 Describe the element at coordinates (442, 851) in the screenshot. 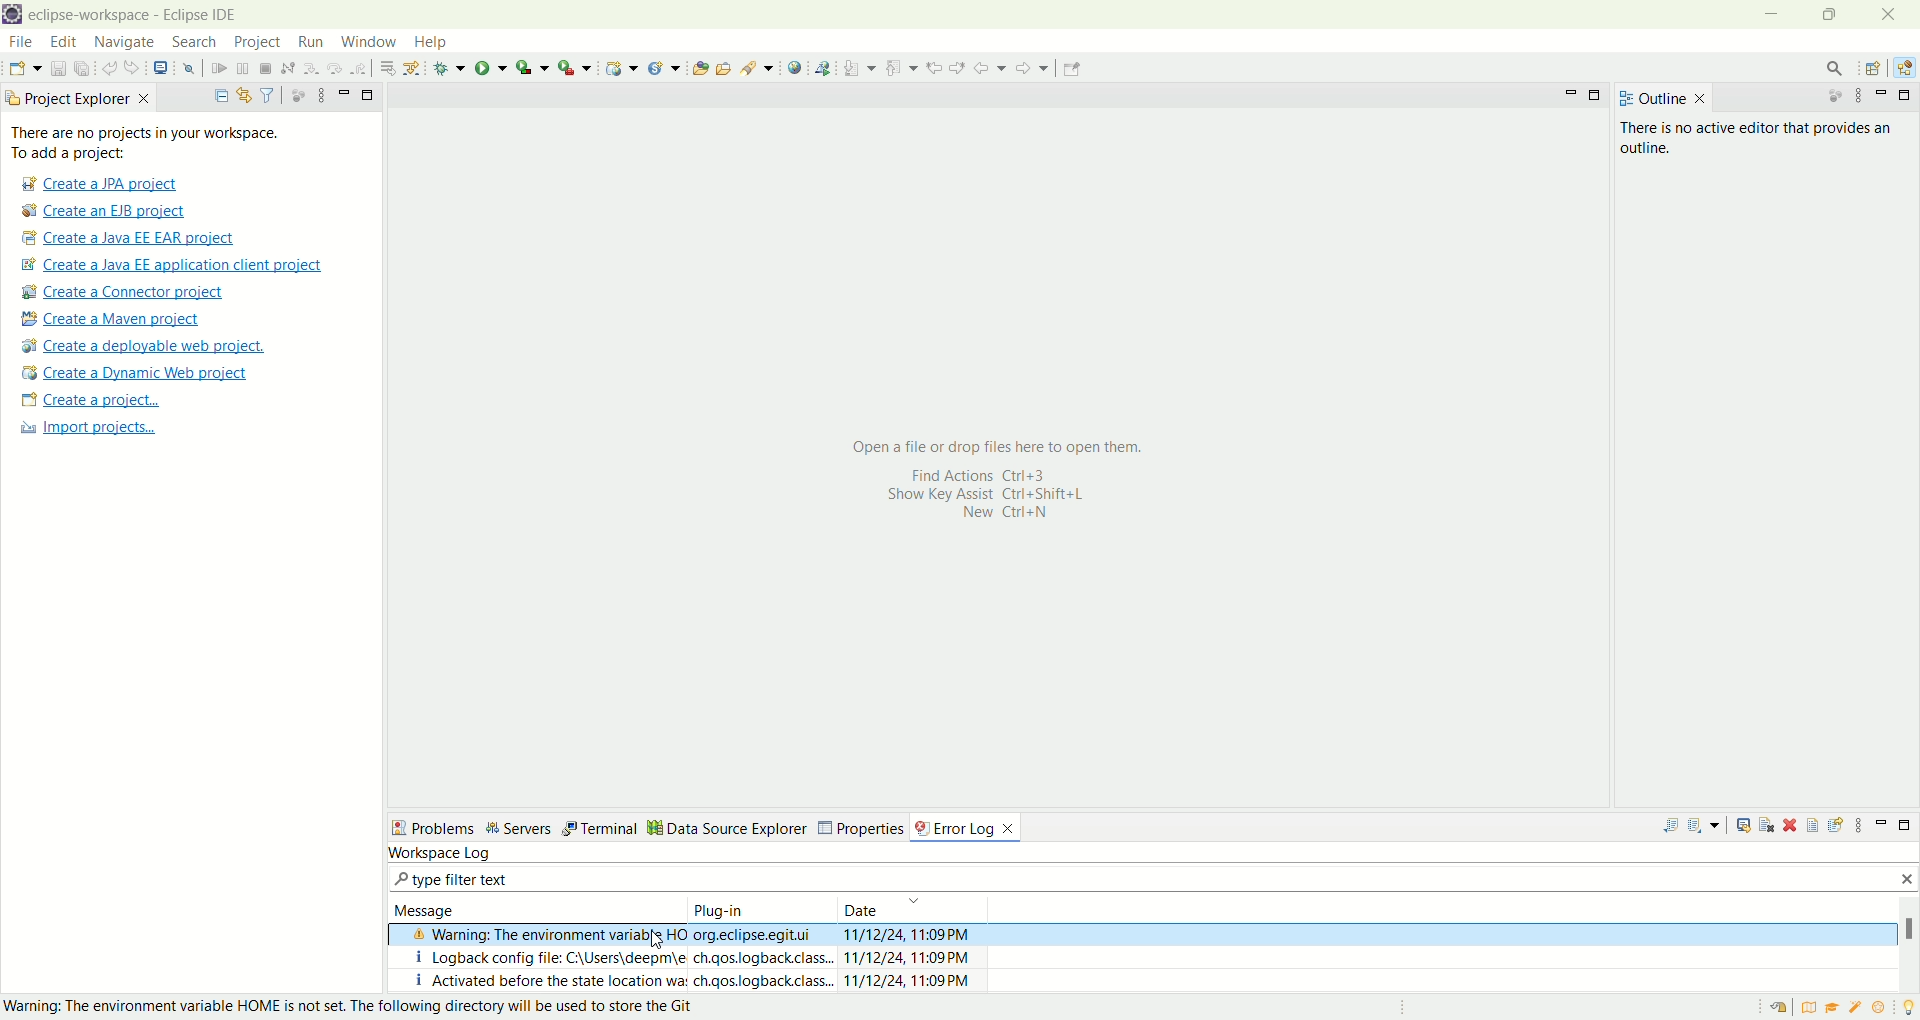

I see `workspace log` at that location.